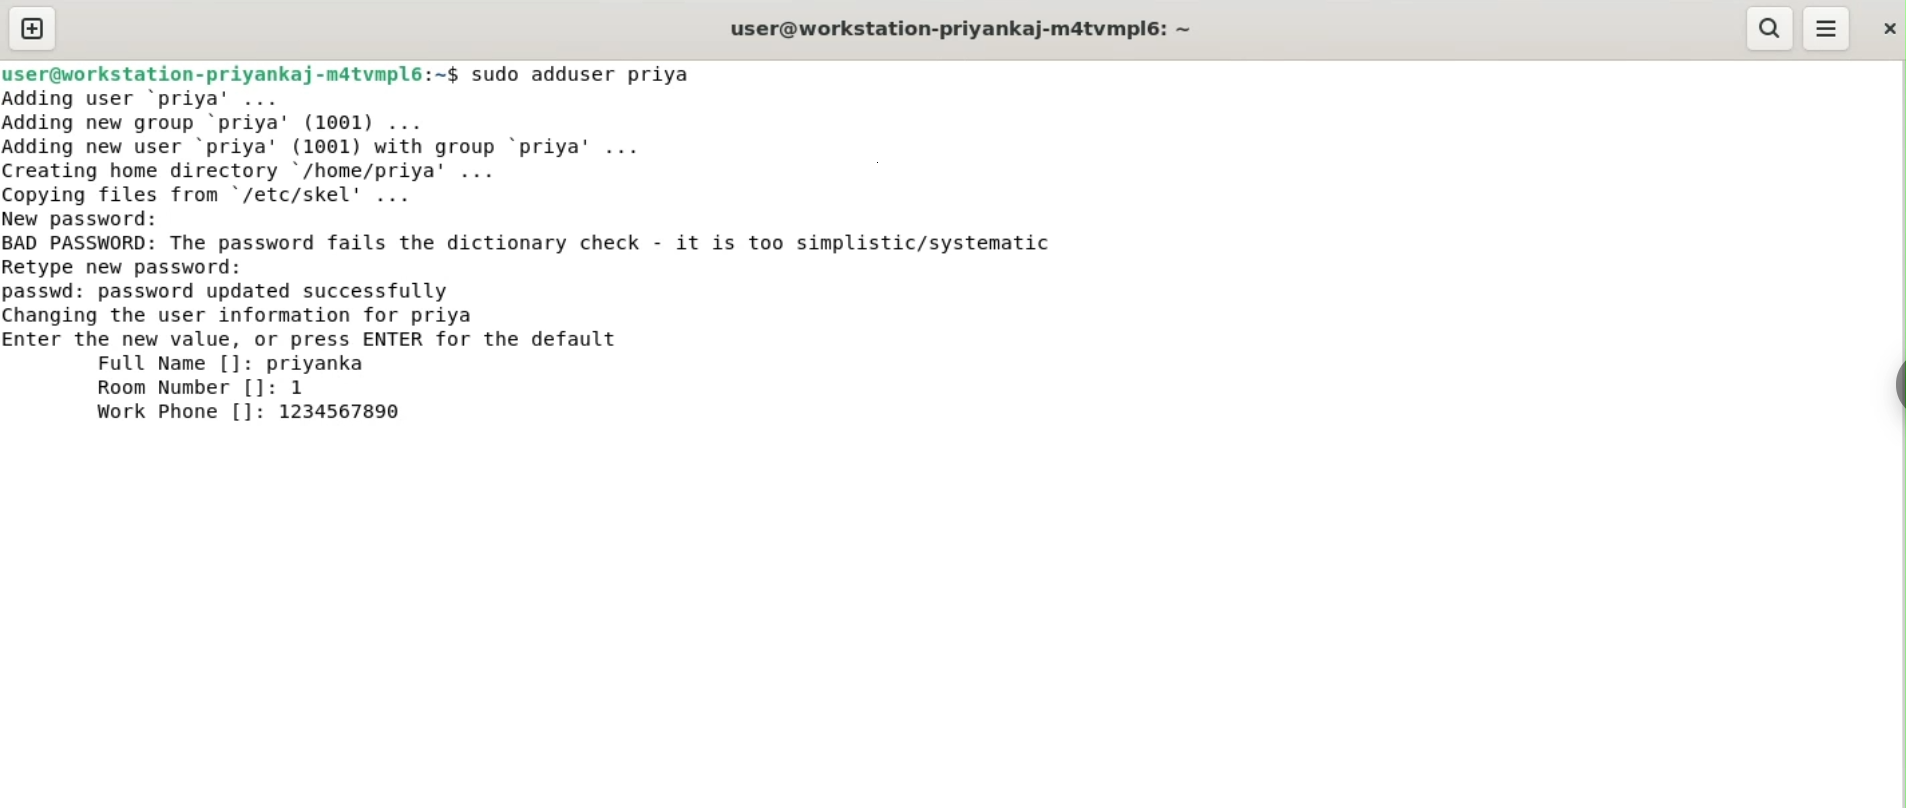 This screenshot has height=808, width=1906. Describe the element at coordinates (96, 218) in the screenshot. I see `new password` at that location.